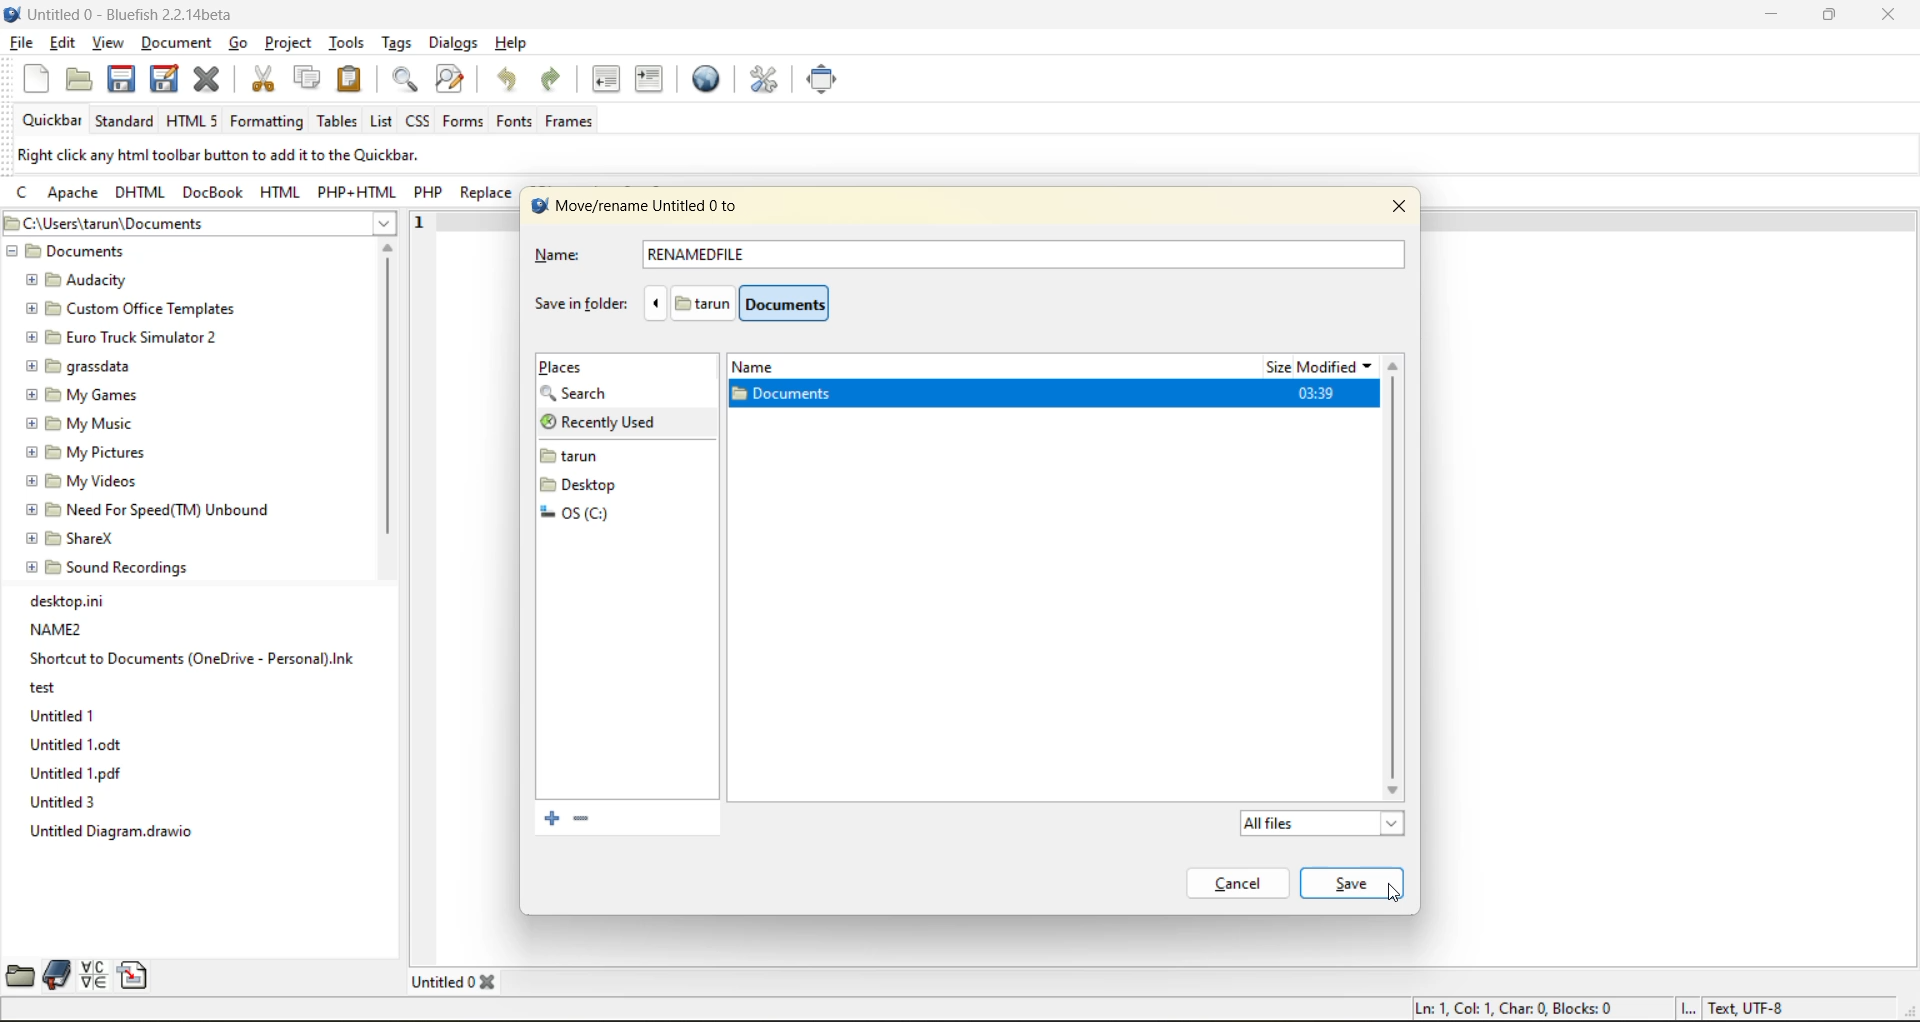 The image size is (1920, 1022). I want to click on cancel, so click(1243, 883).